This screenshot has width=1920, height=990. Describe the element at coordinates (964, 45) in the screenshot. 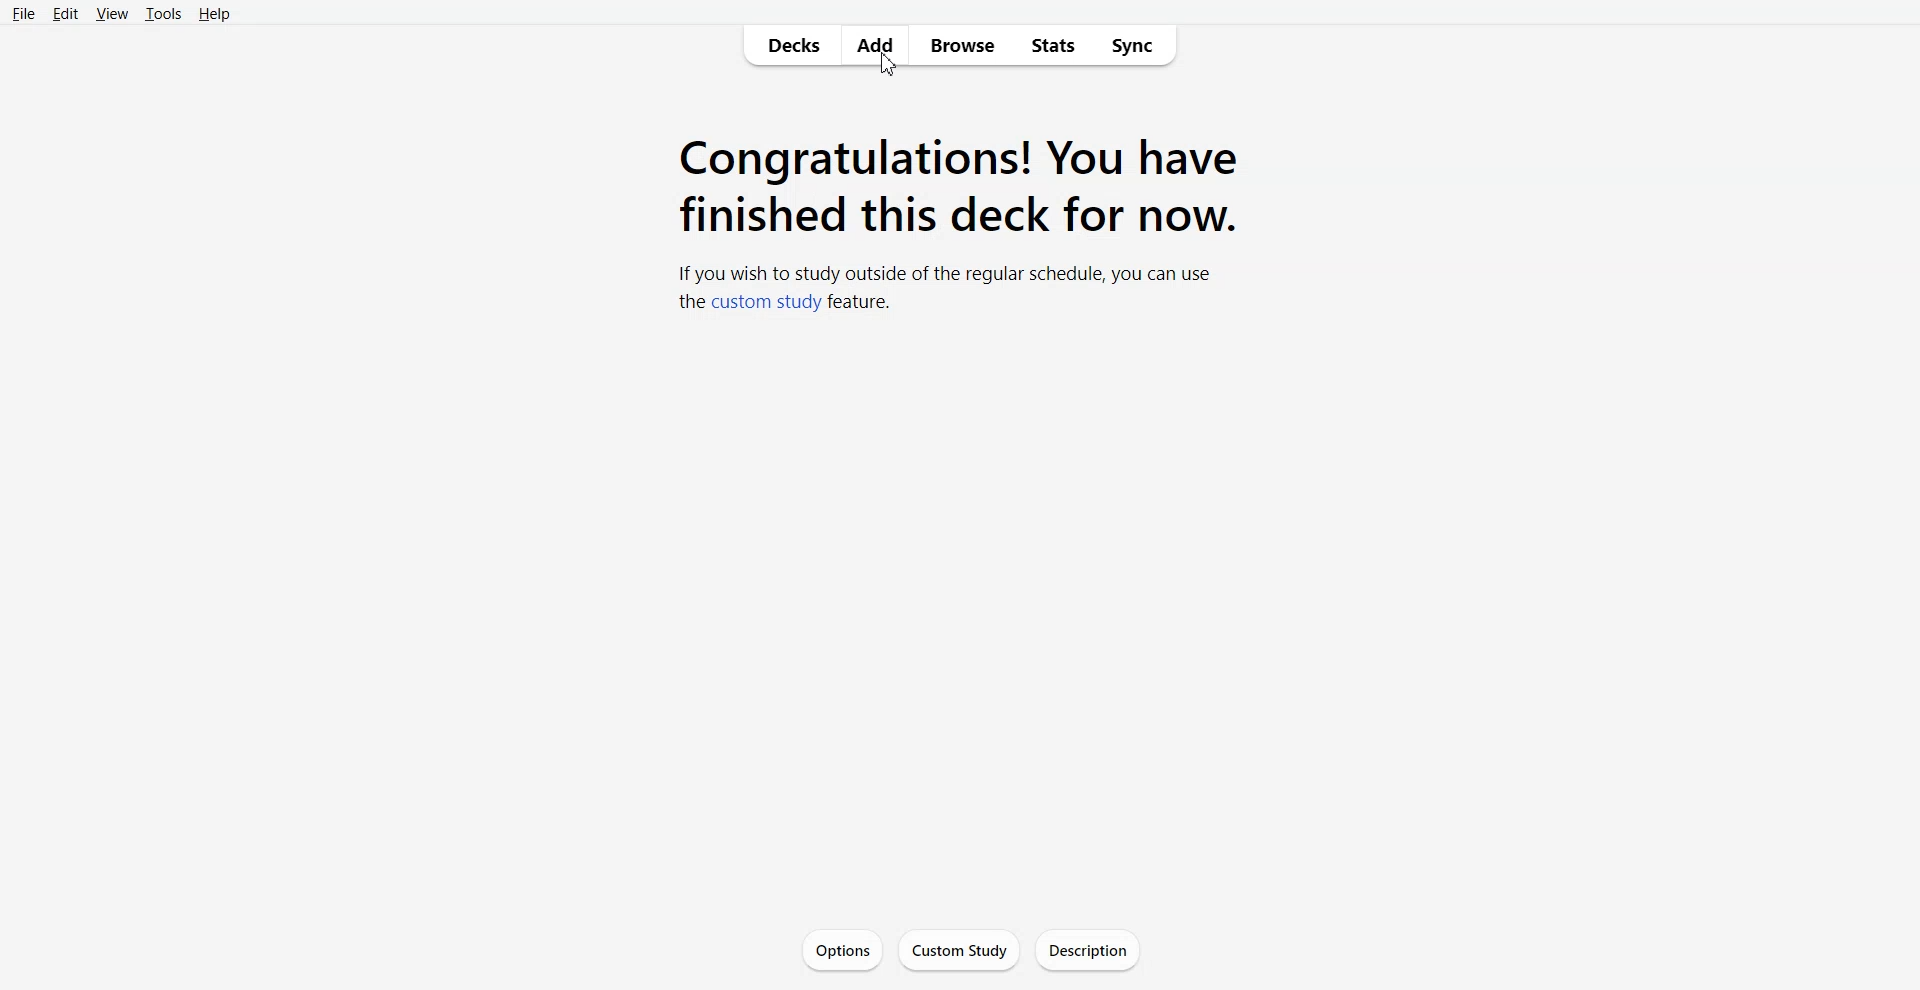

I see `Browse` at that location.